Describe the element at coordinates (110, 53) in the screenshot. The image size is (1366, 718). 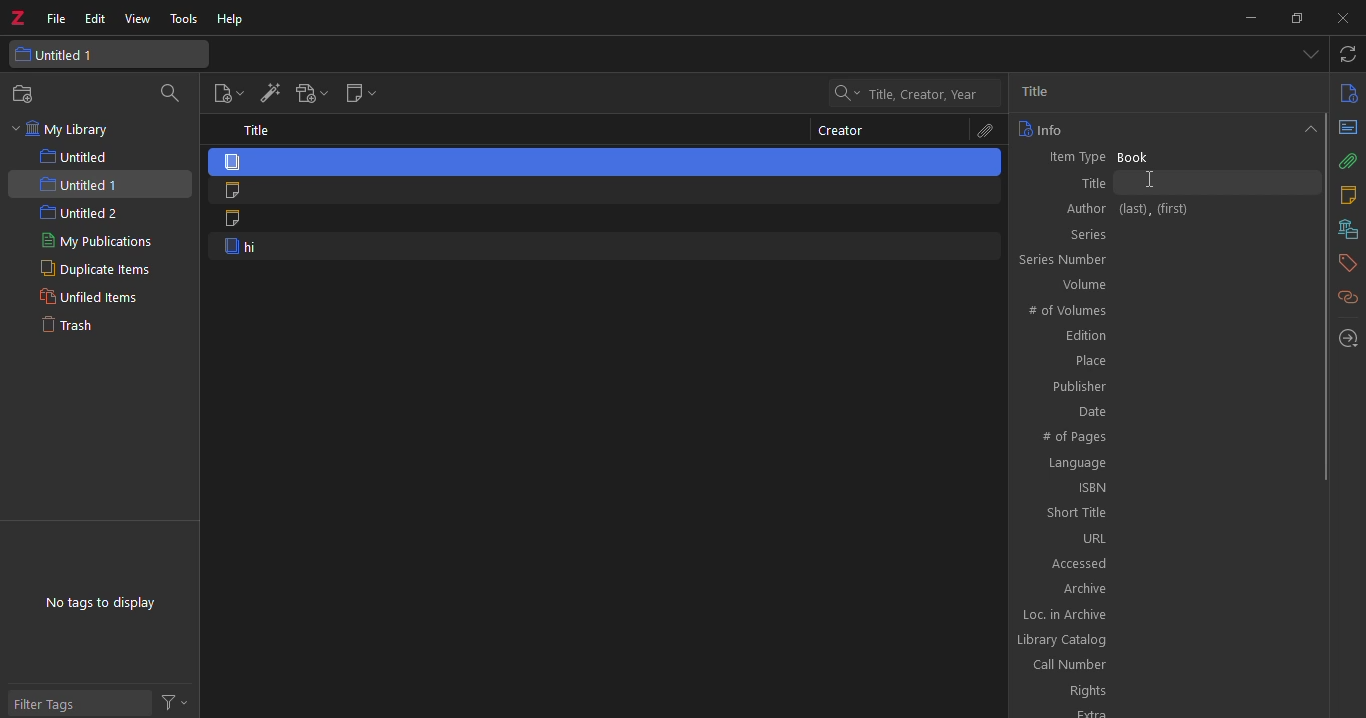
I see `untitled 1` at that location.